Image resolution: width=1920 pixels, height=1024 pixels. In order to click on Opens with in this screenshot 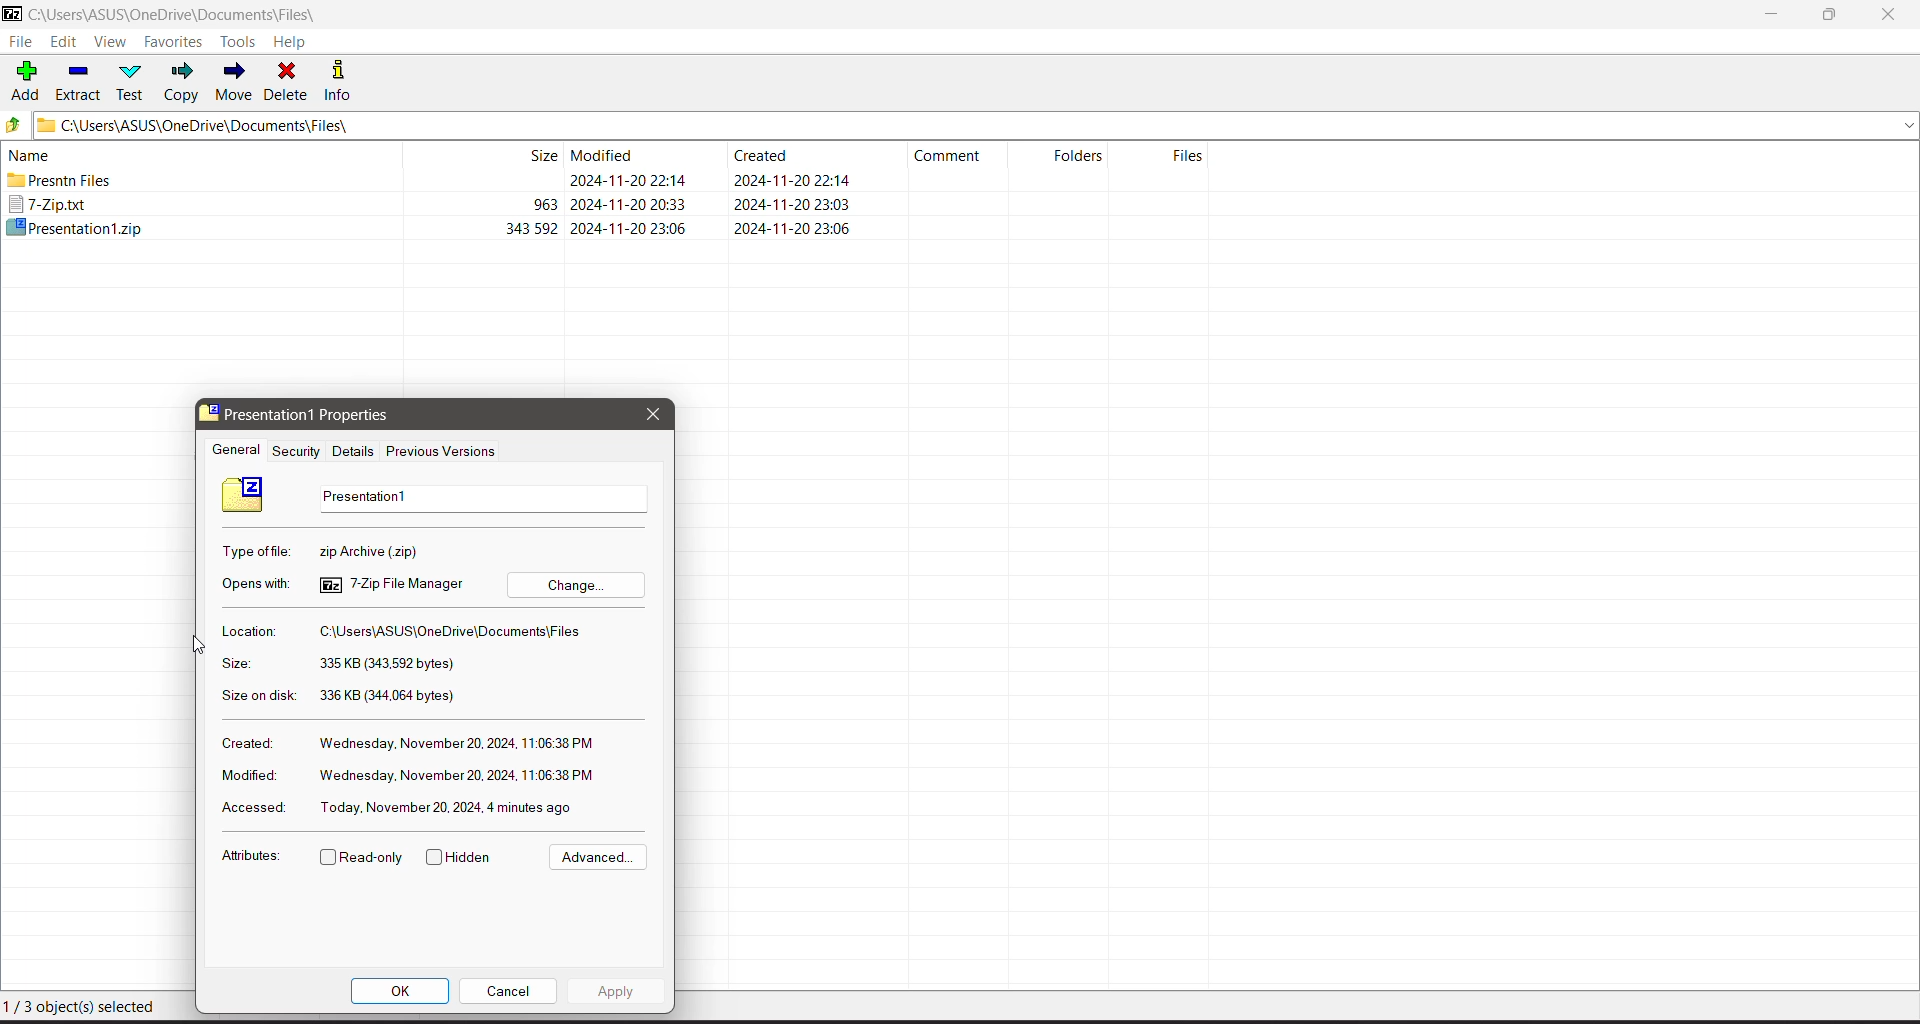, I will do `click(251, 584)`.